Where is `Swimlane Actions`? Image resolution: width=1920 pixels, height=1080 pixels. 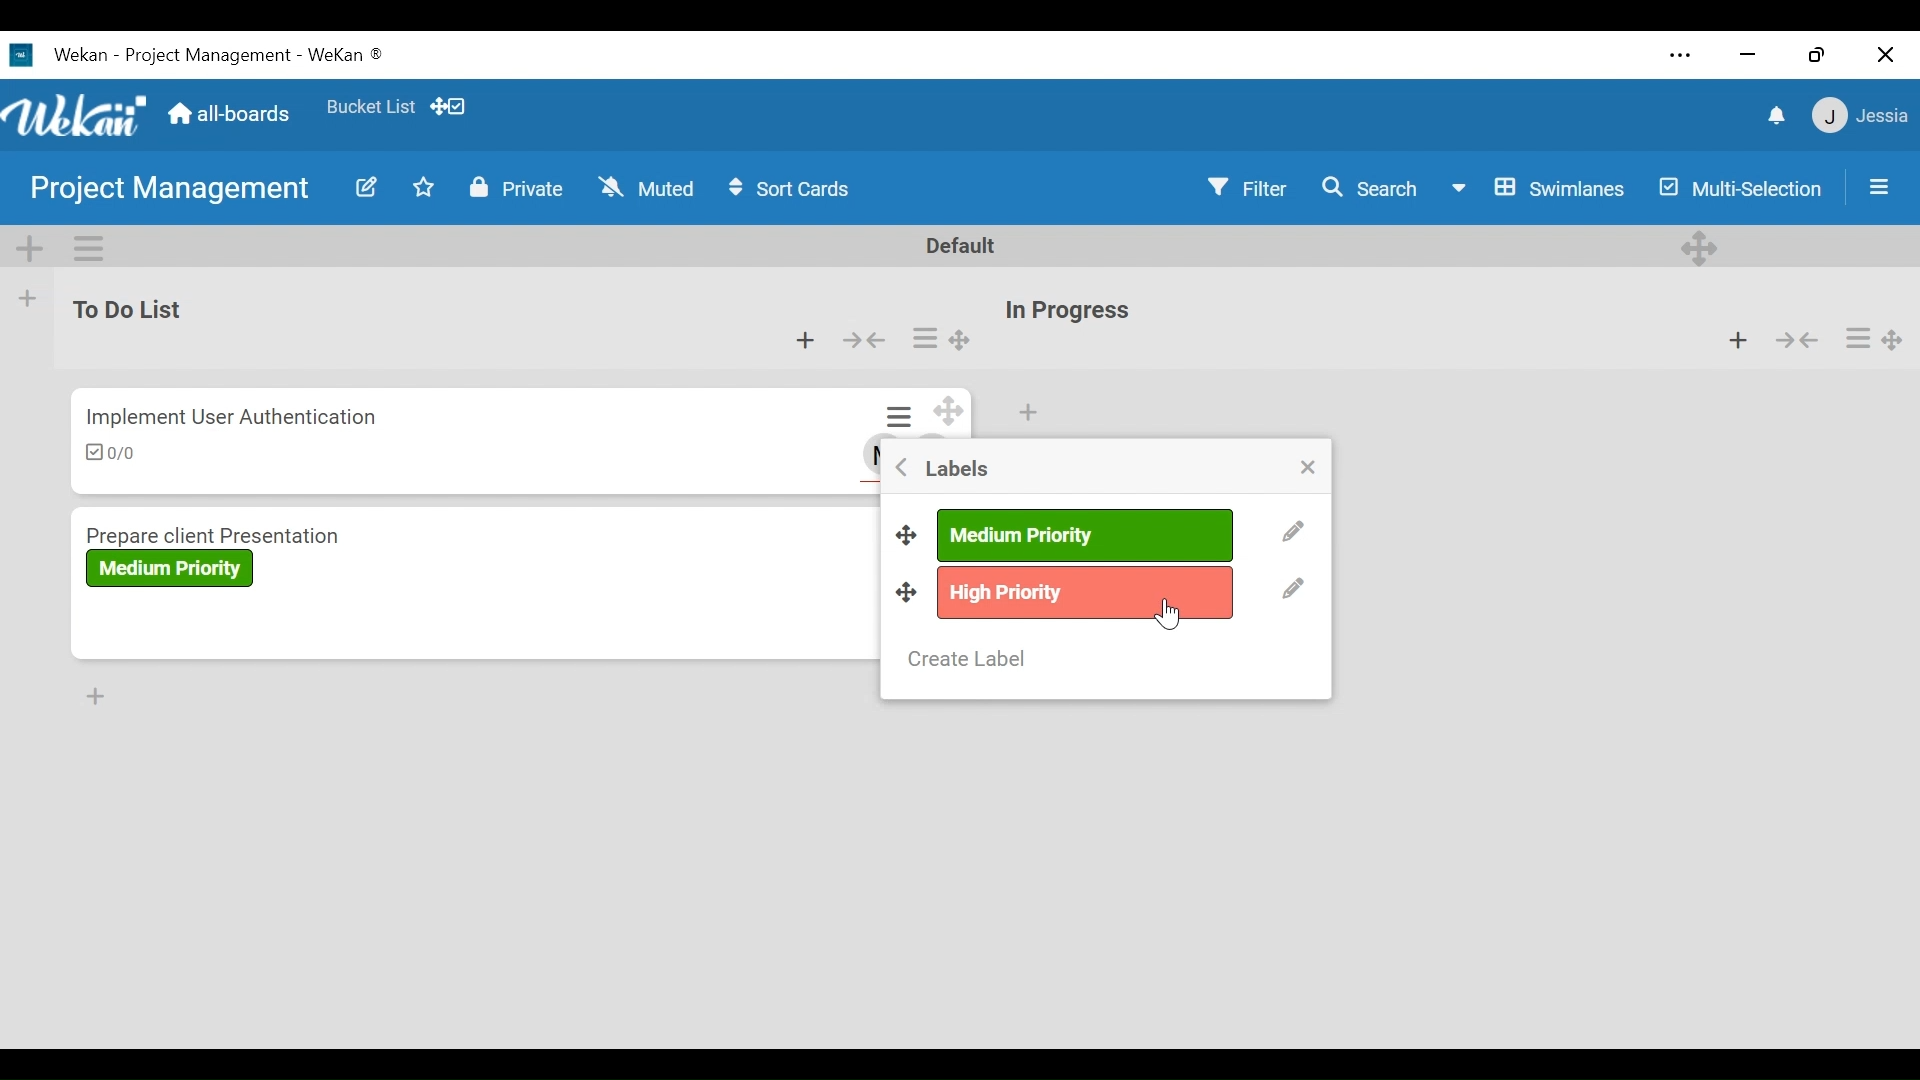
Swimlane Actions is located at coordinates (92, 248).